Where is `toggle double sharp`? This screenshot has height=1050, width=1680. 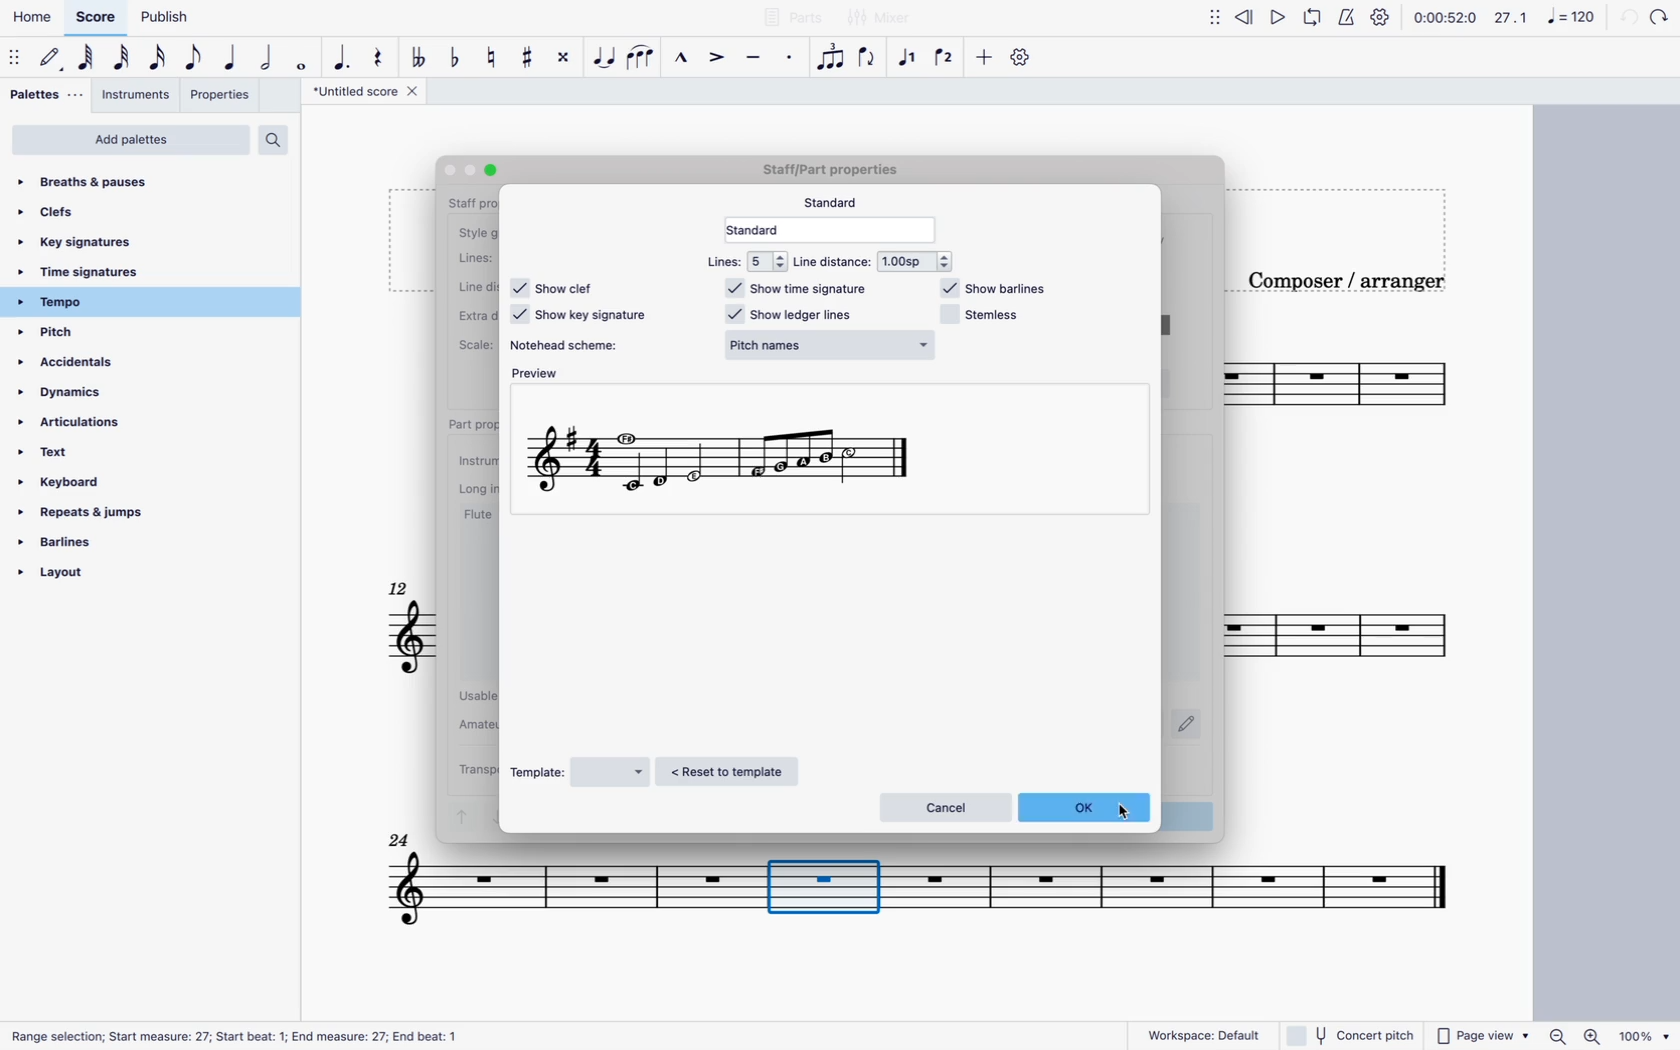 toggle double sharp is located at coordinates (561, 57).